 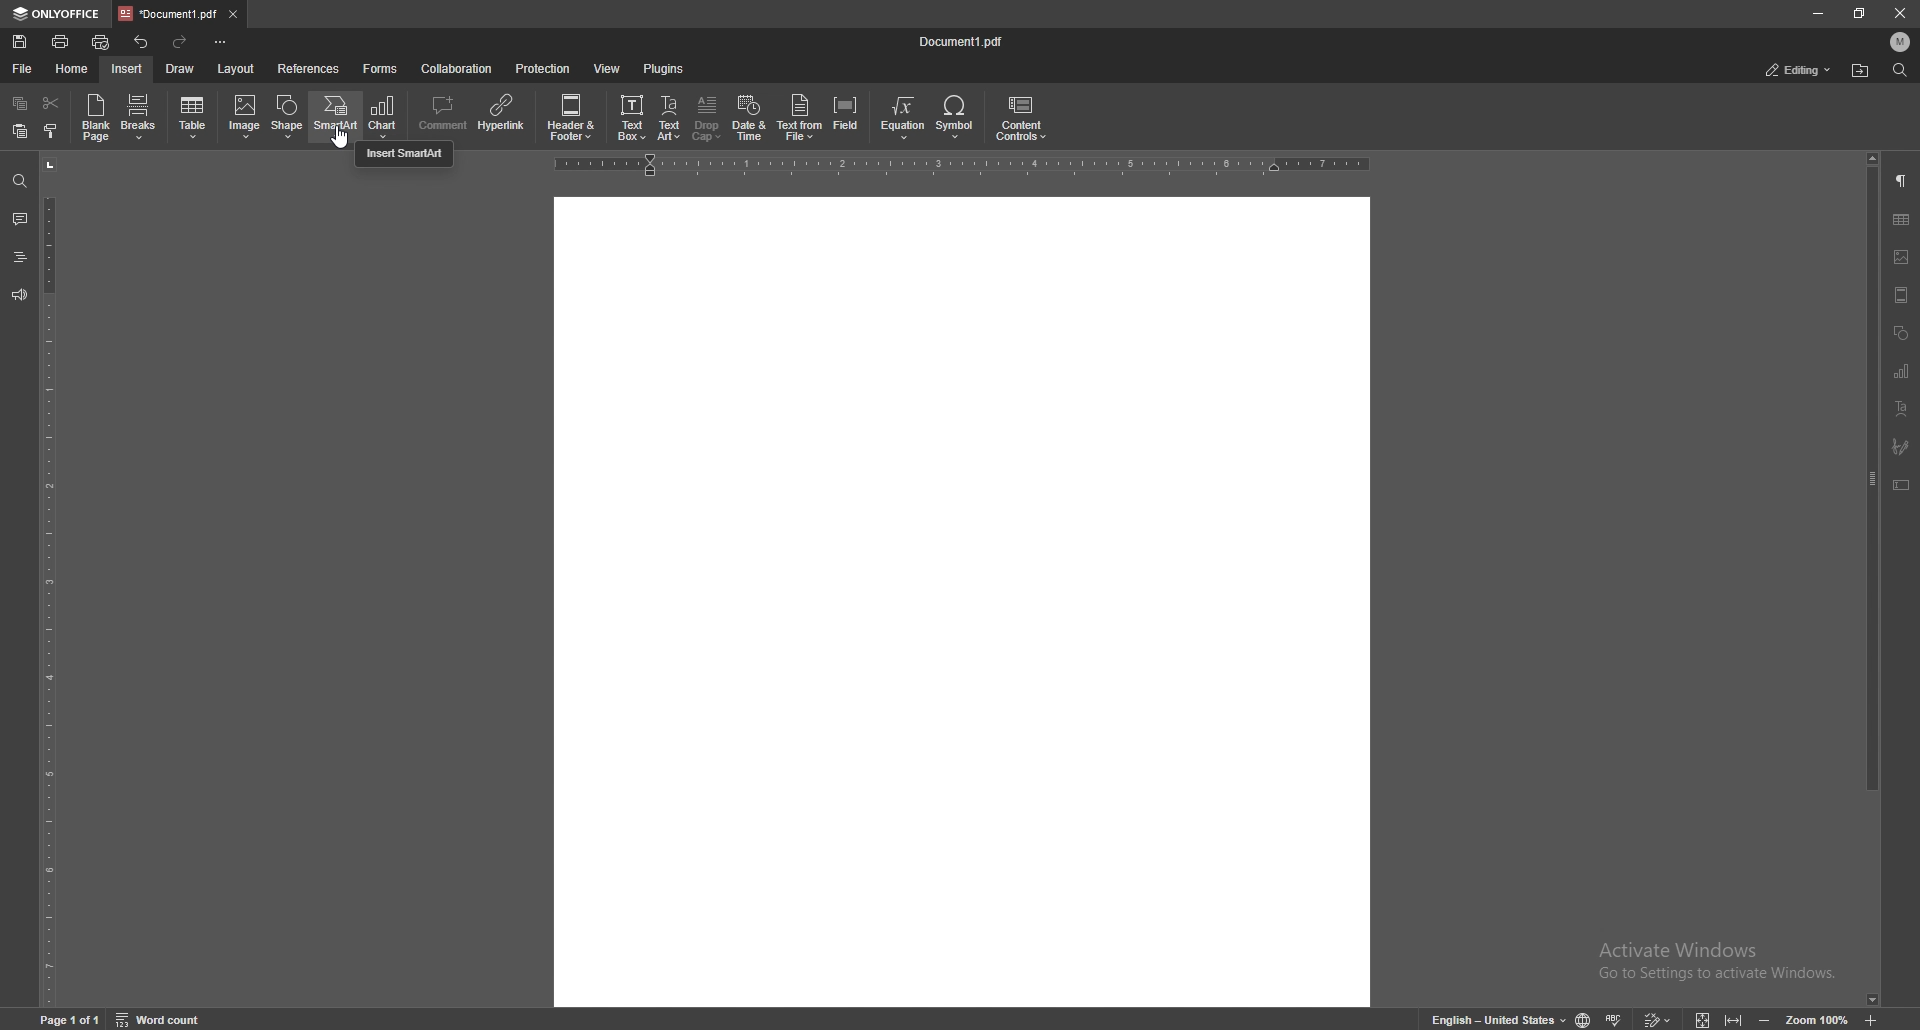 What do you see at coordinates (571, 116) in the screenshot?
I see `header and footer` at bounding box center [571, 116].